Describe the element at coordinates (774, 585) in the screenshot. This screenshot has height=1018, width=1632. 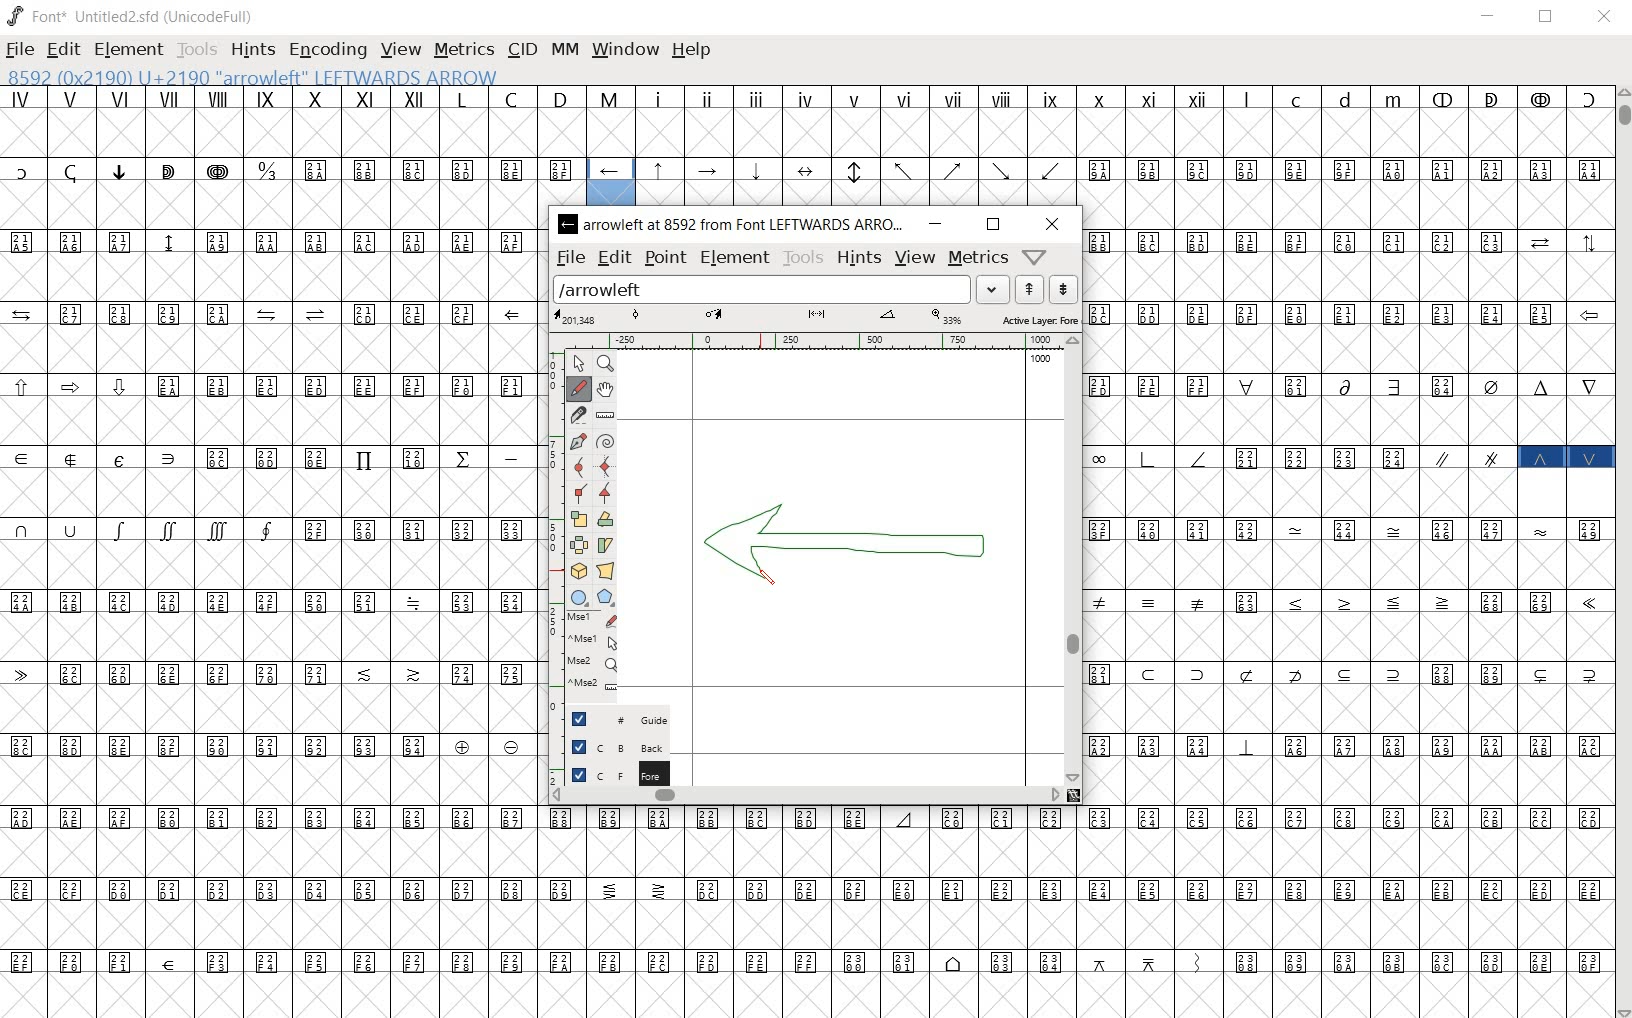
I see `pencil tool` at that location.